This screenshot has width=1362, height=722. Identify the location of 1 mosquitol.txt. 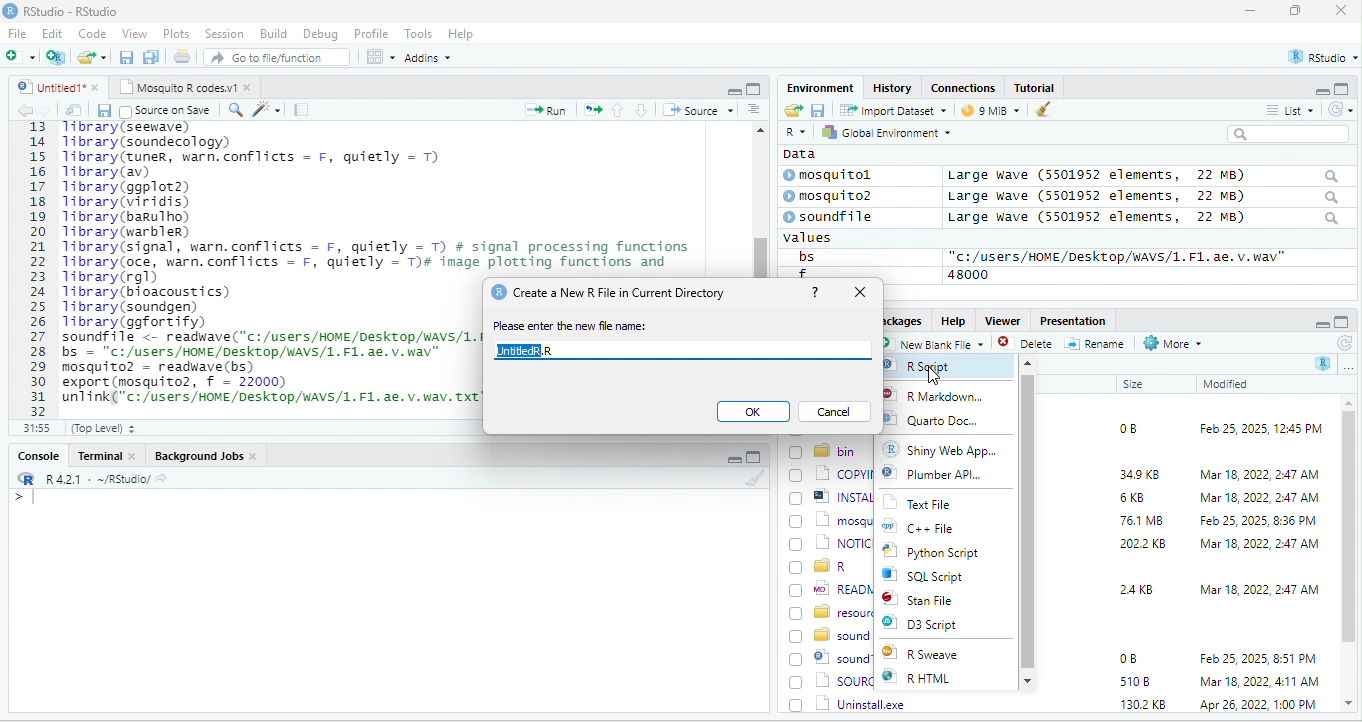
(827, 519).